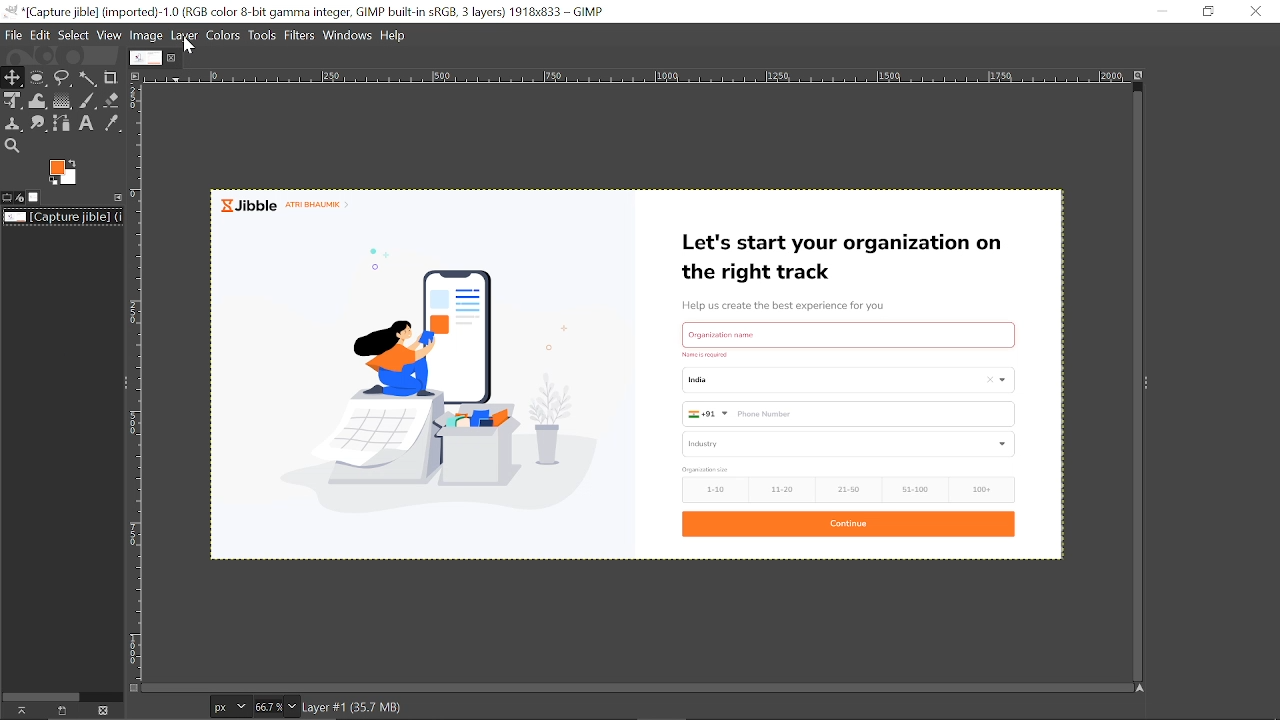 The width and height of the screenshot is (1280, 720). What do you see at coordinates (174, 57) in the screenshot?
I see `Close tab` at bounding box center [174, 57].